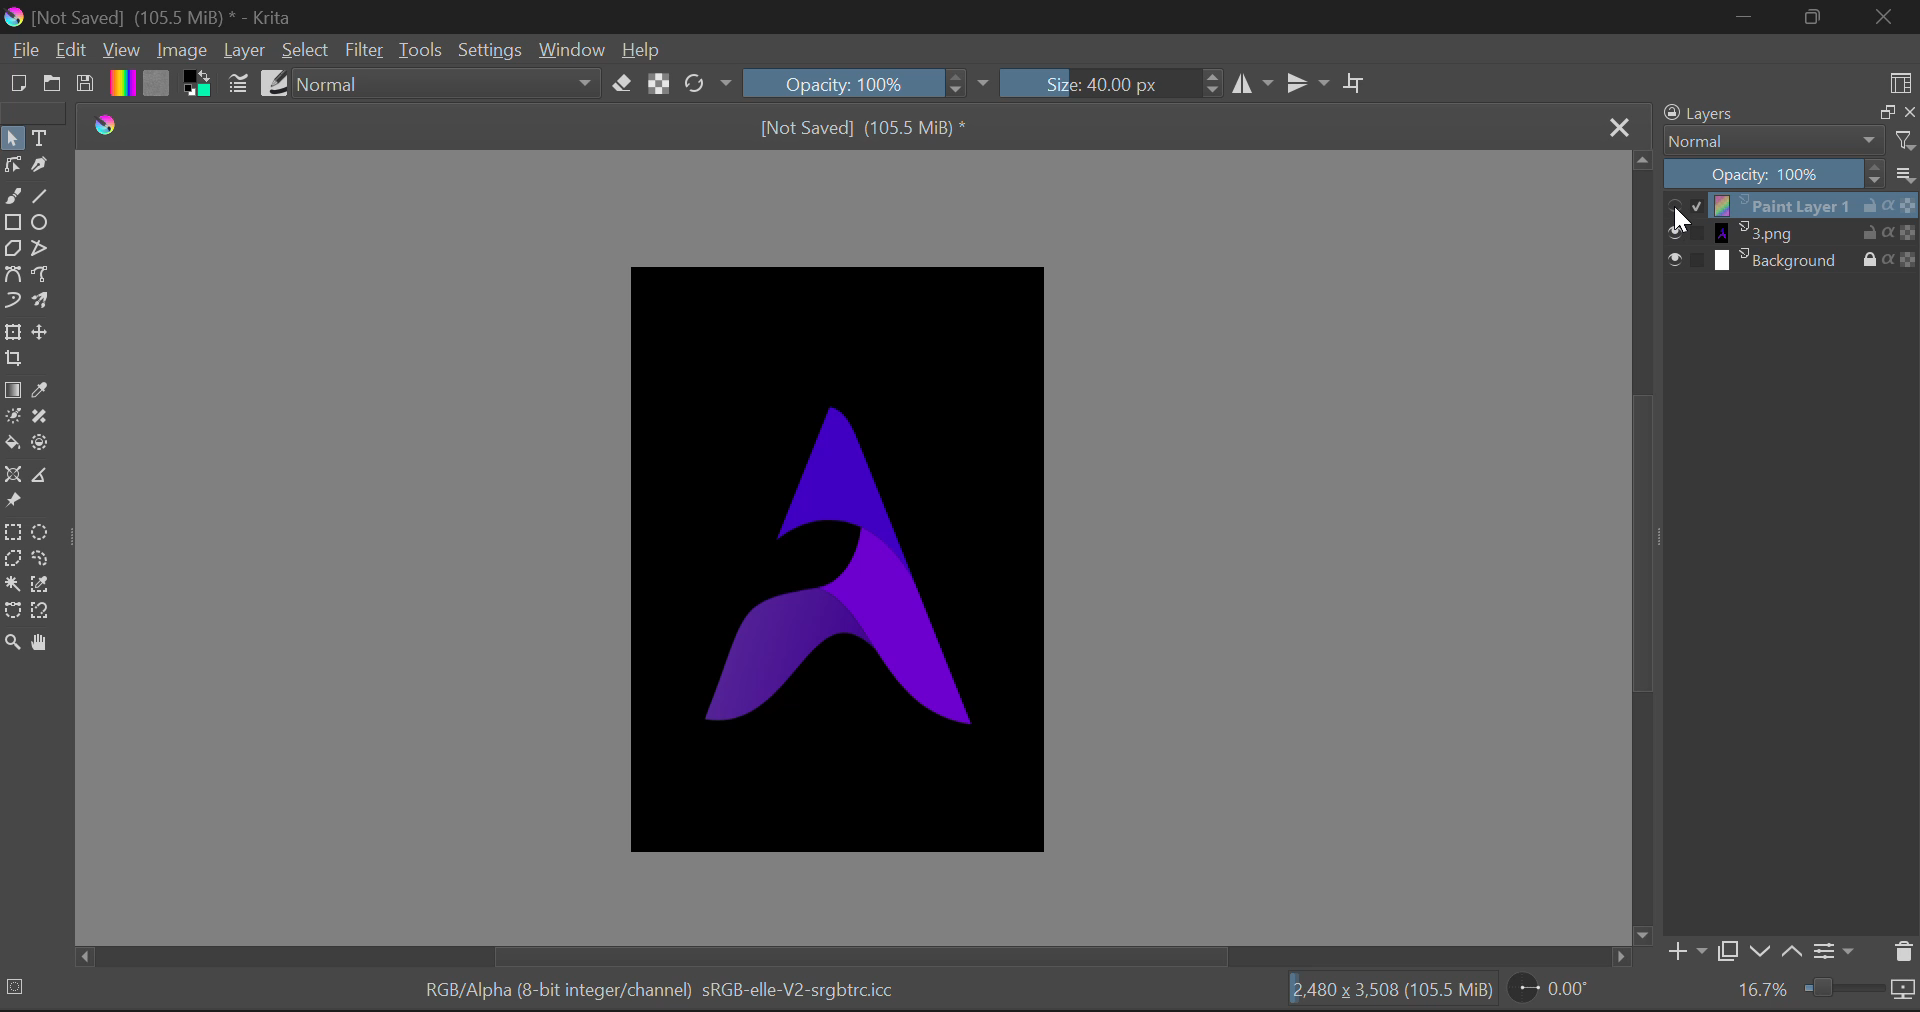  I want to click on Multibrush Tool, so click(42, 299).